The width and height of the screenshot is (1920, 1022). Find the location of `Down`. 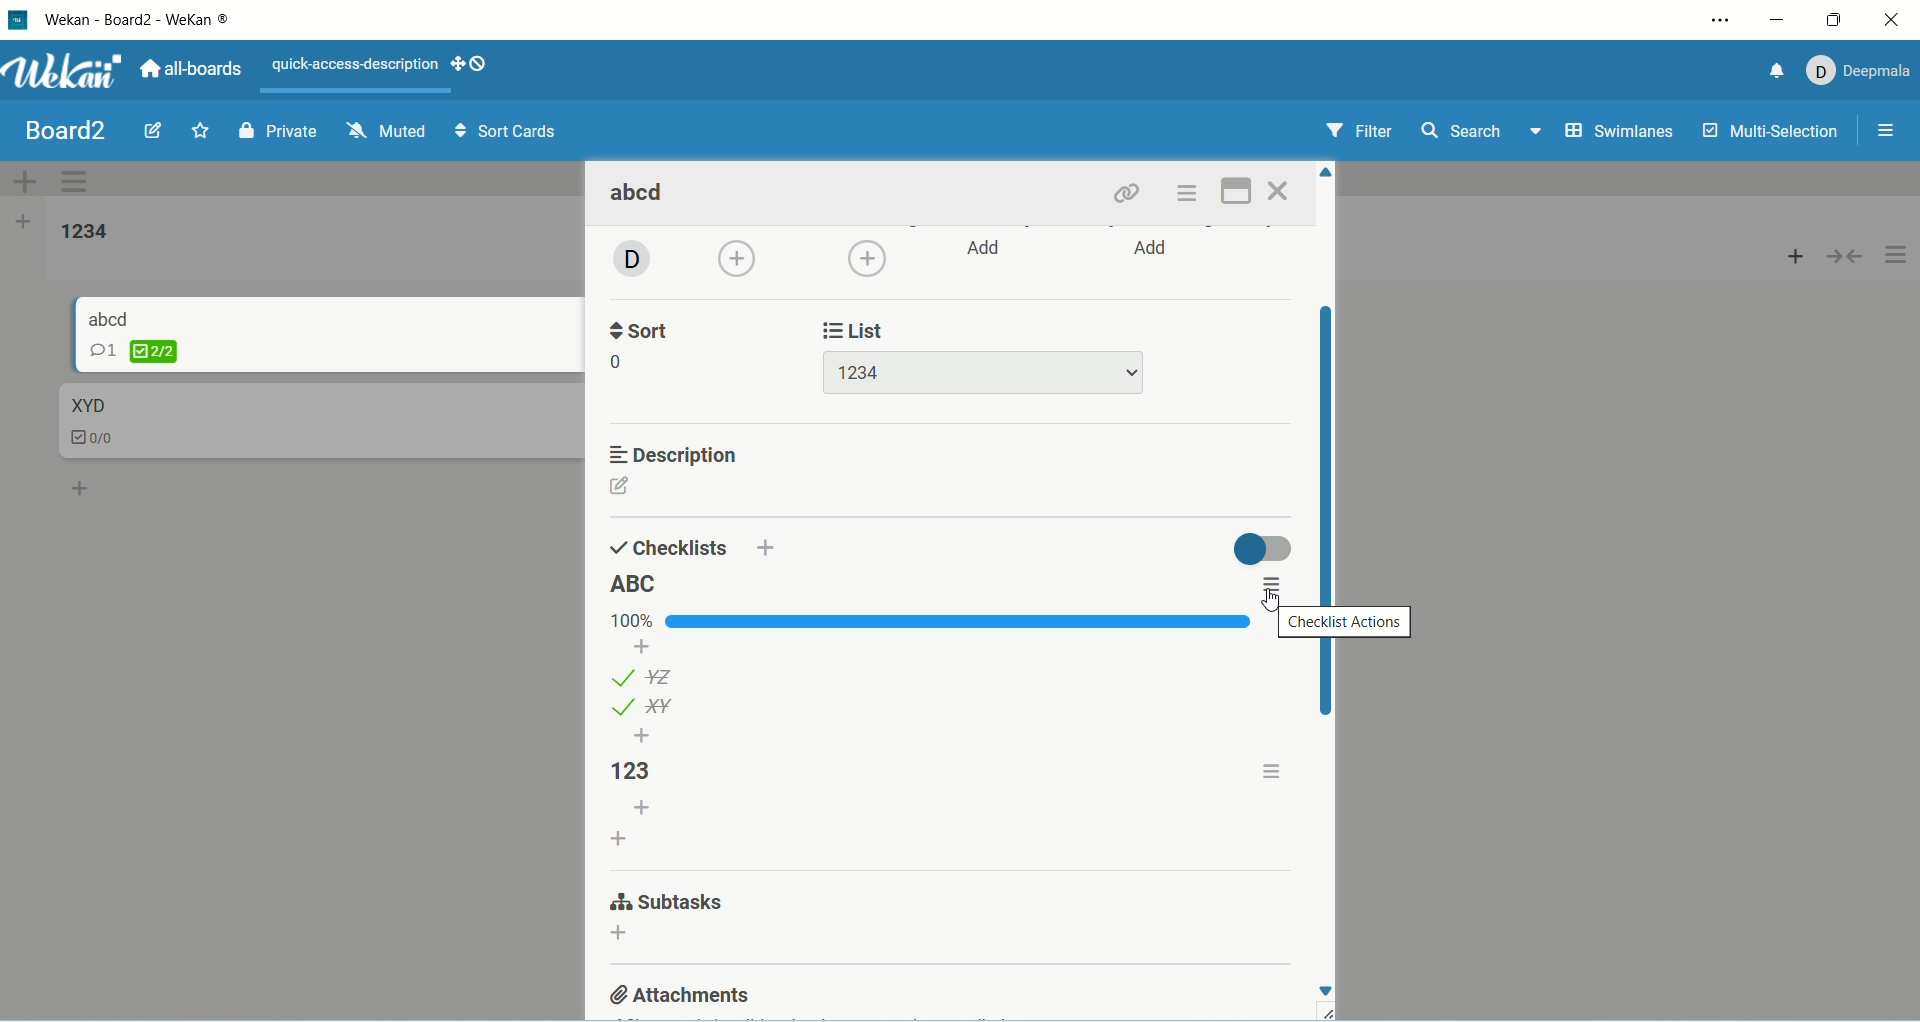

Down is located at coordinates (1325, 991).